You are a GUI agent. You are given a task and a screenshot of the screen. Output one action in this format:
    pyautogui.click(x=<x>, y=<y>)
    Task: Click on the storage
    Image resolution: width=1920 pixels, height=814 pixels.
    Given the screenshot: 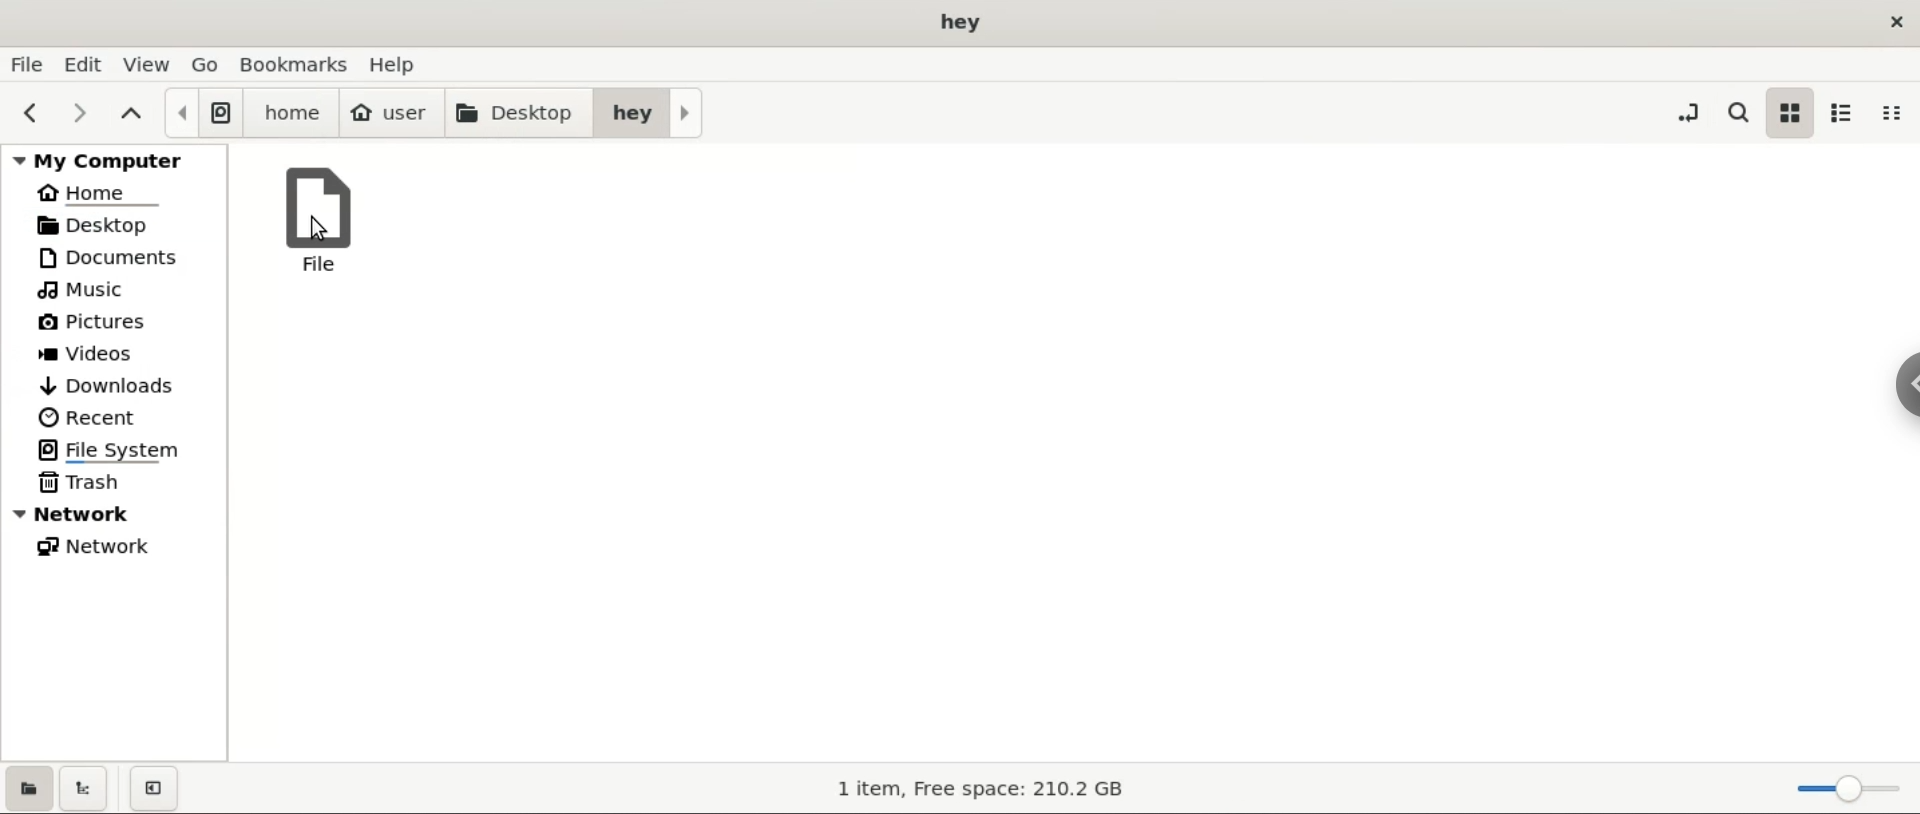 What is the action you would take?
    pyautogui.click(x=979, y=790)
    